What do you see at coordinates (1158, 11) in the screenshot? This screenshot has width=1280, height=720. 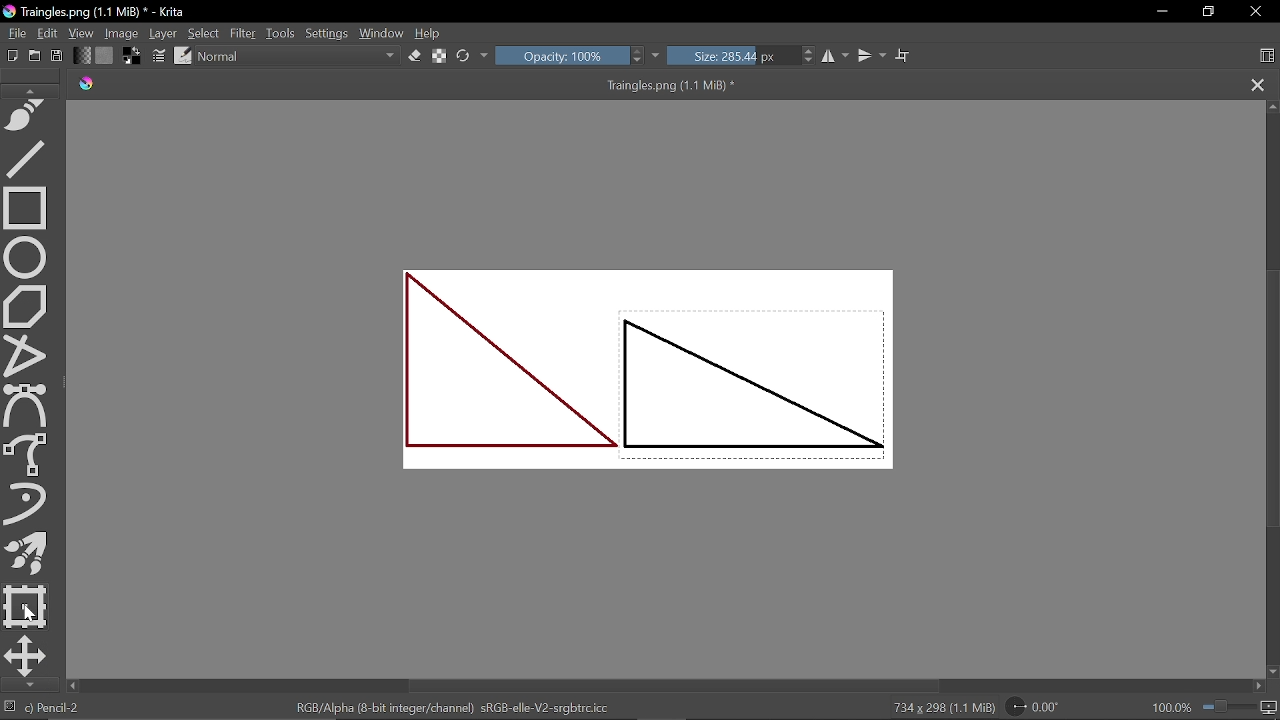 I see `Minimize` at bounding box center [1158, 11].